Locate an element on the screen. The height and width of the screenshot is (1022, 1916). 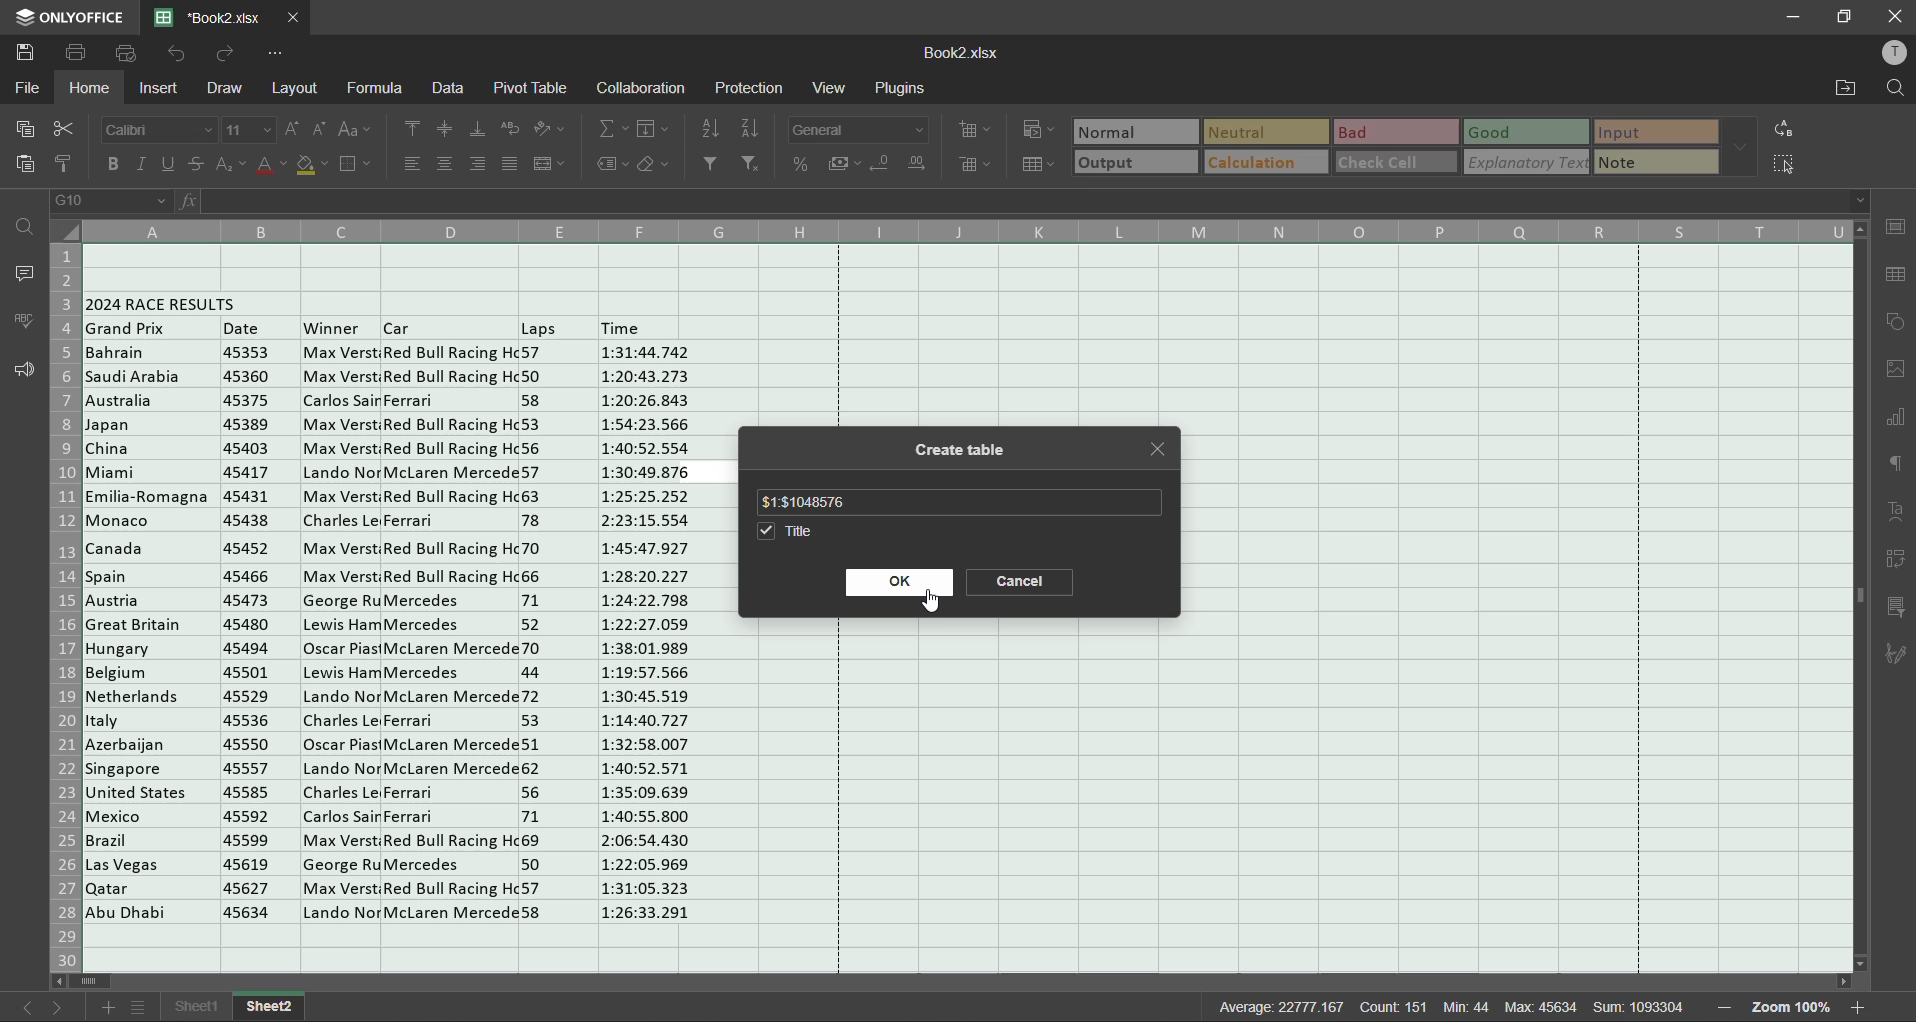
draw is located at coordinates (225, 91).